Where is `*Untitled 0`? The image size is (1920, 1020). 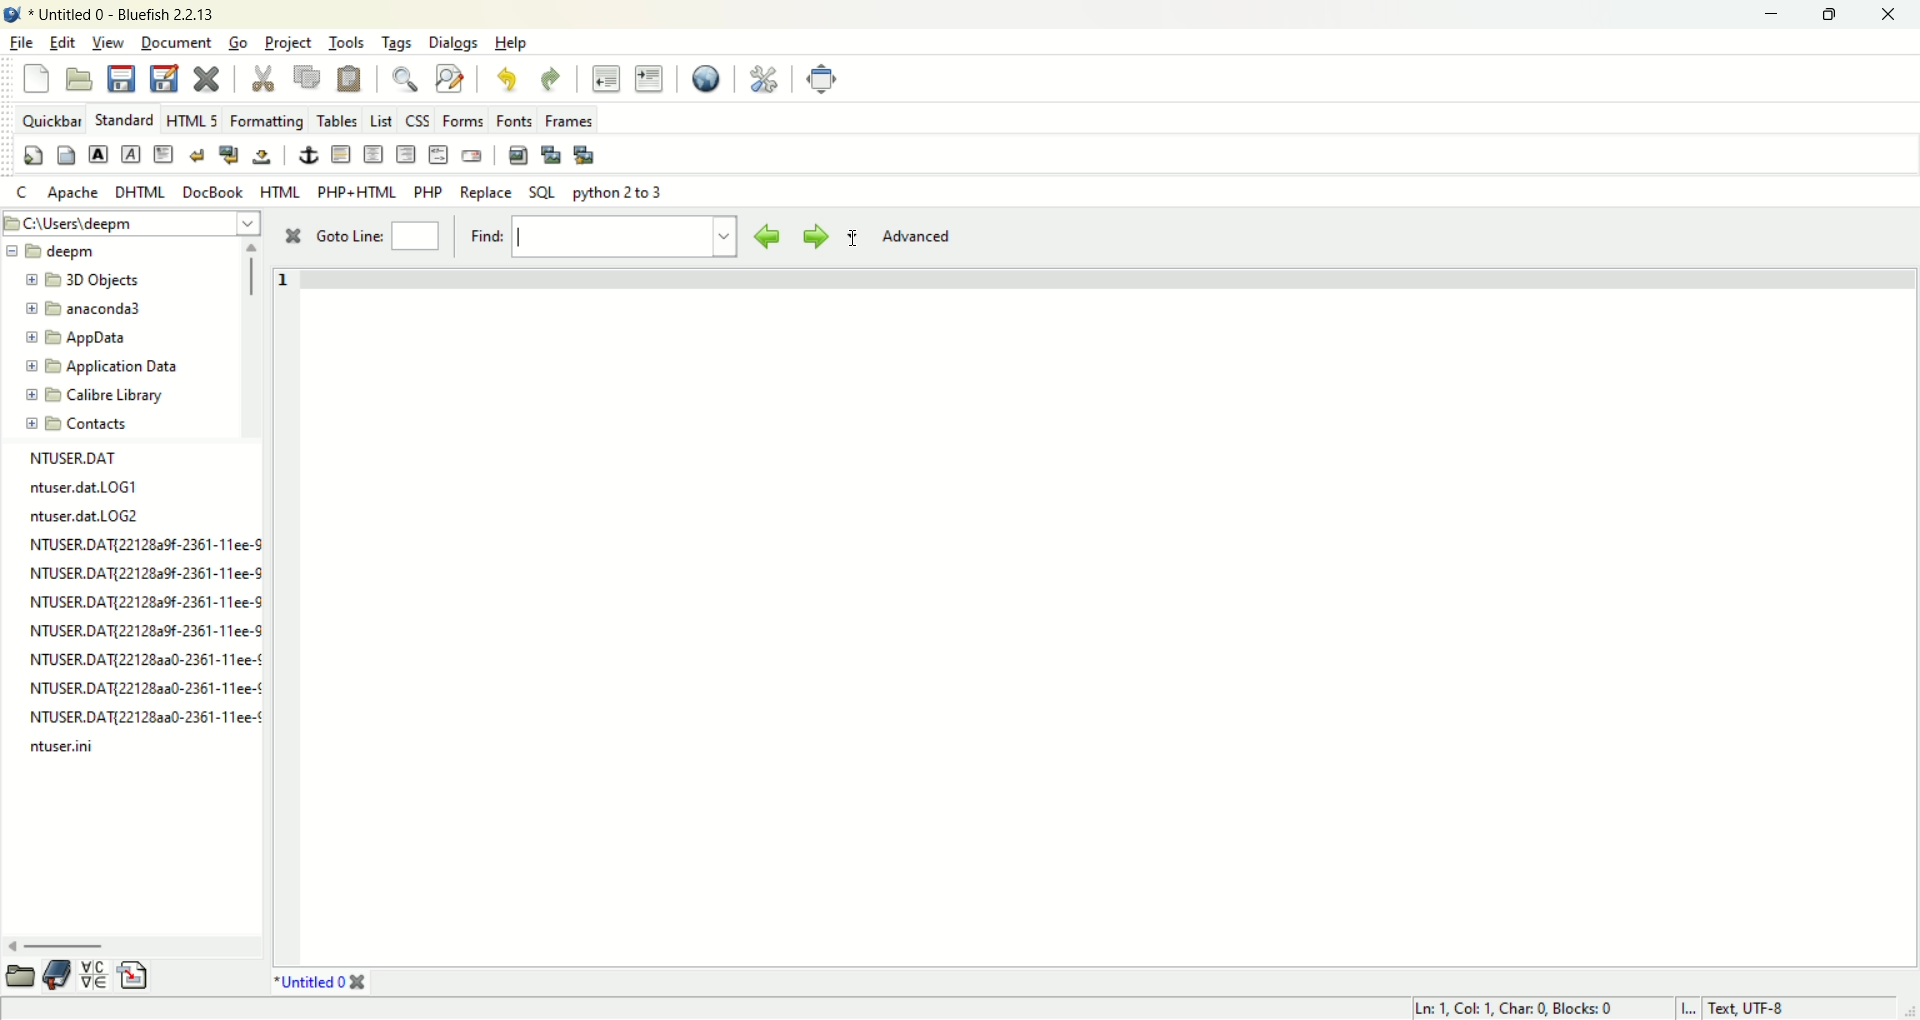
*Untitled 0 is located at coordinates (321, 982).